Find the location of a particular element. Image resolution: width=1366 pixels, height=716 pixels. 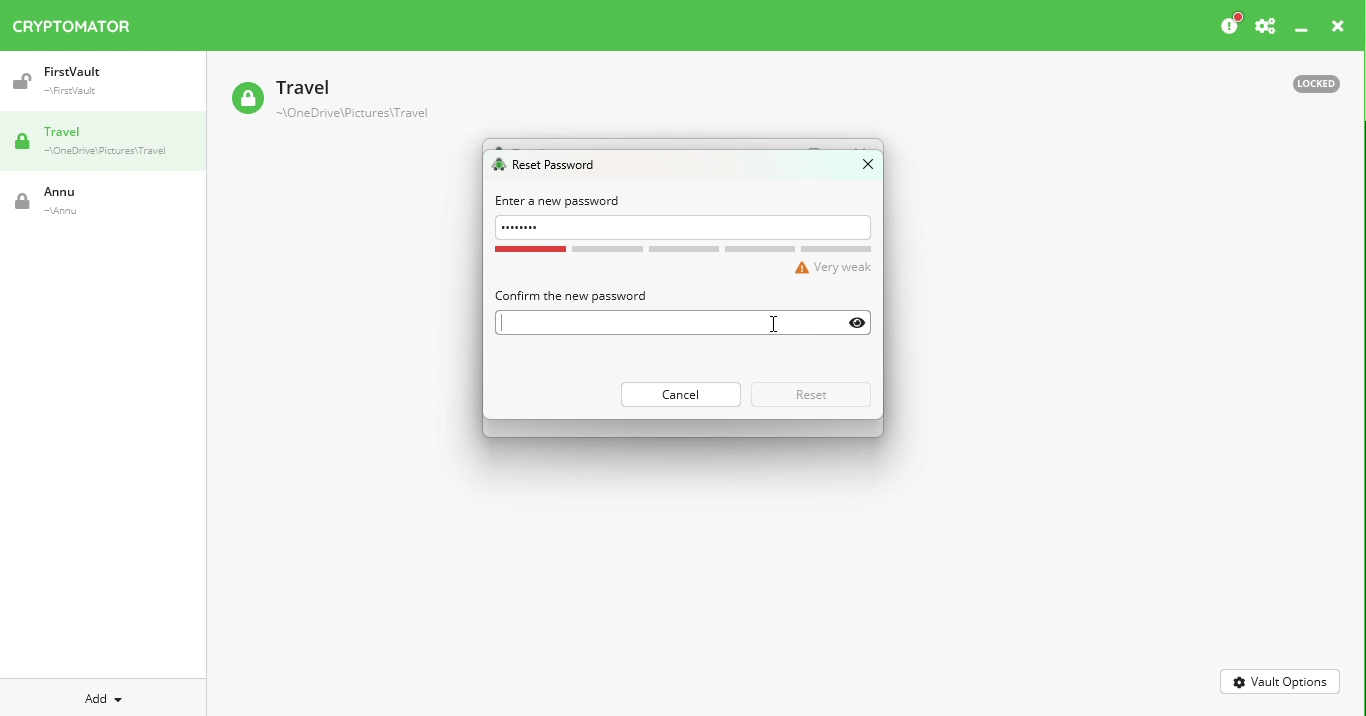

Enter password is located at coordinates (684, 324).